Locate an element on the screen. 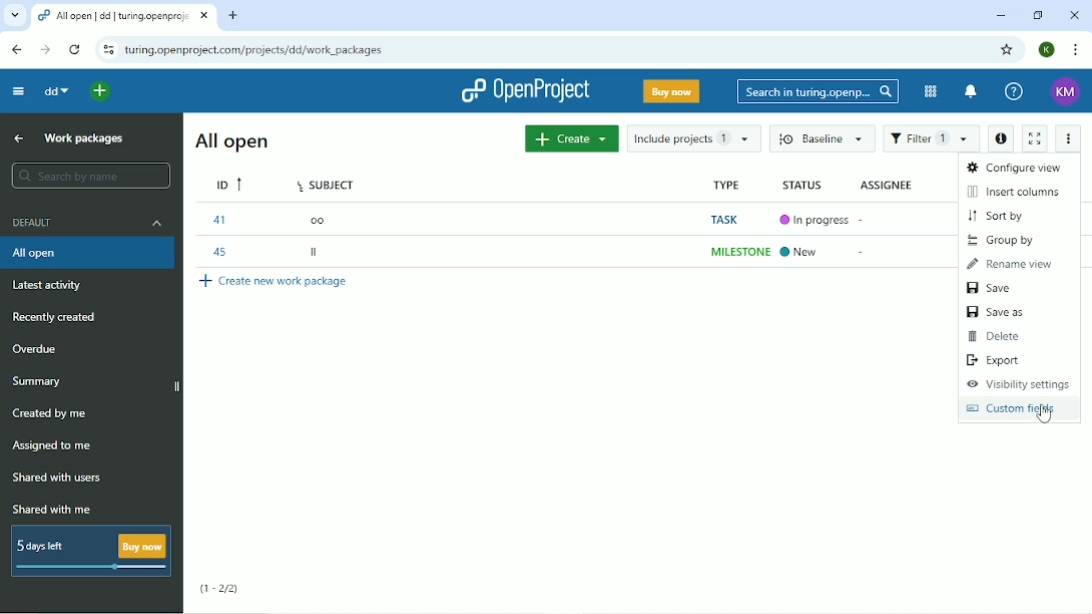  All open is located at coordinates (233, 141).